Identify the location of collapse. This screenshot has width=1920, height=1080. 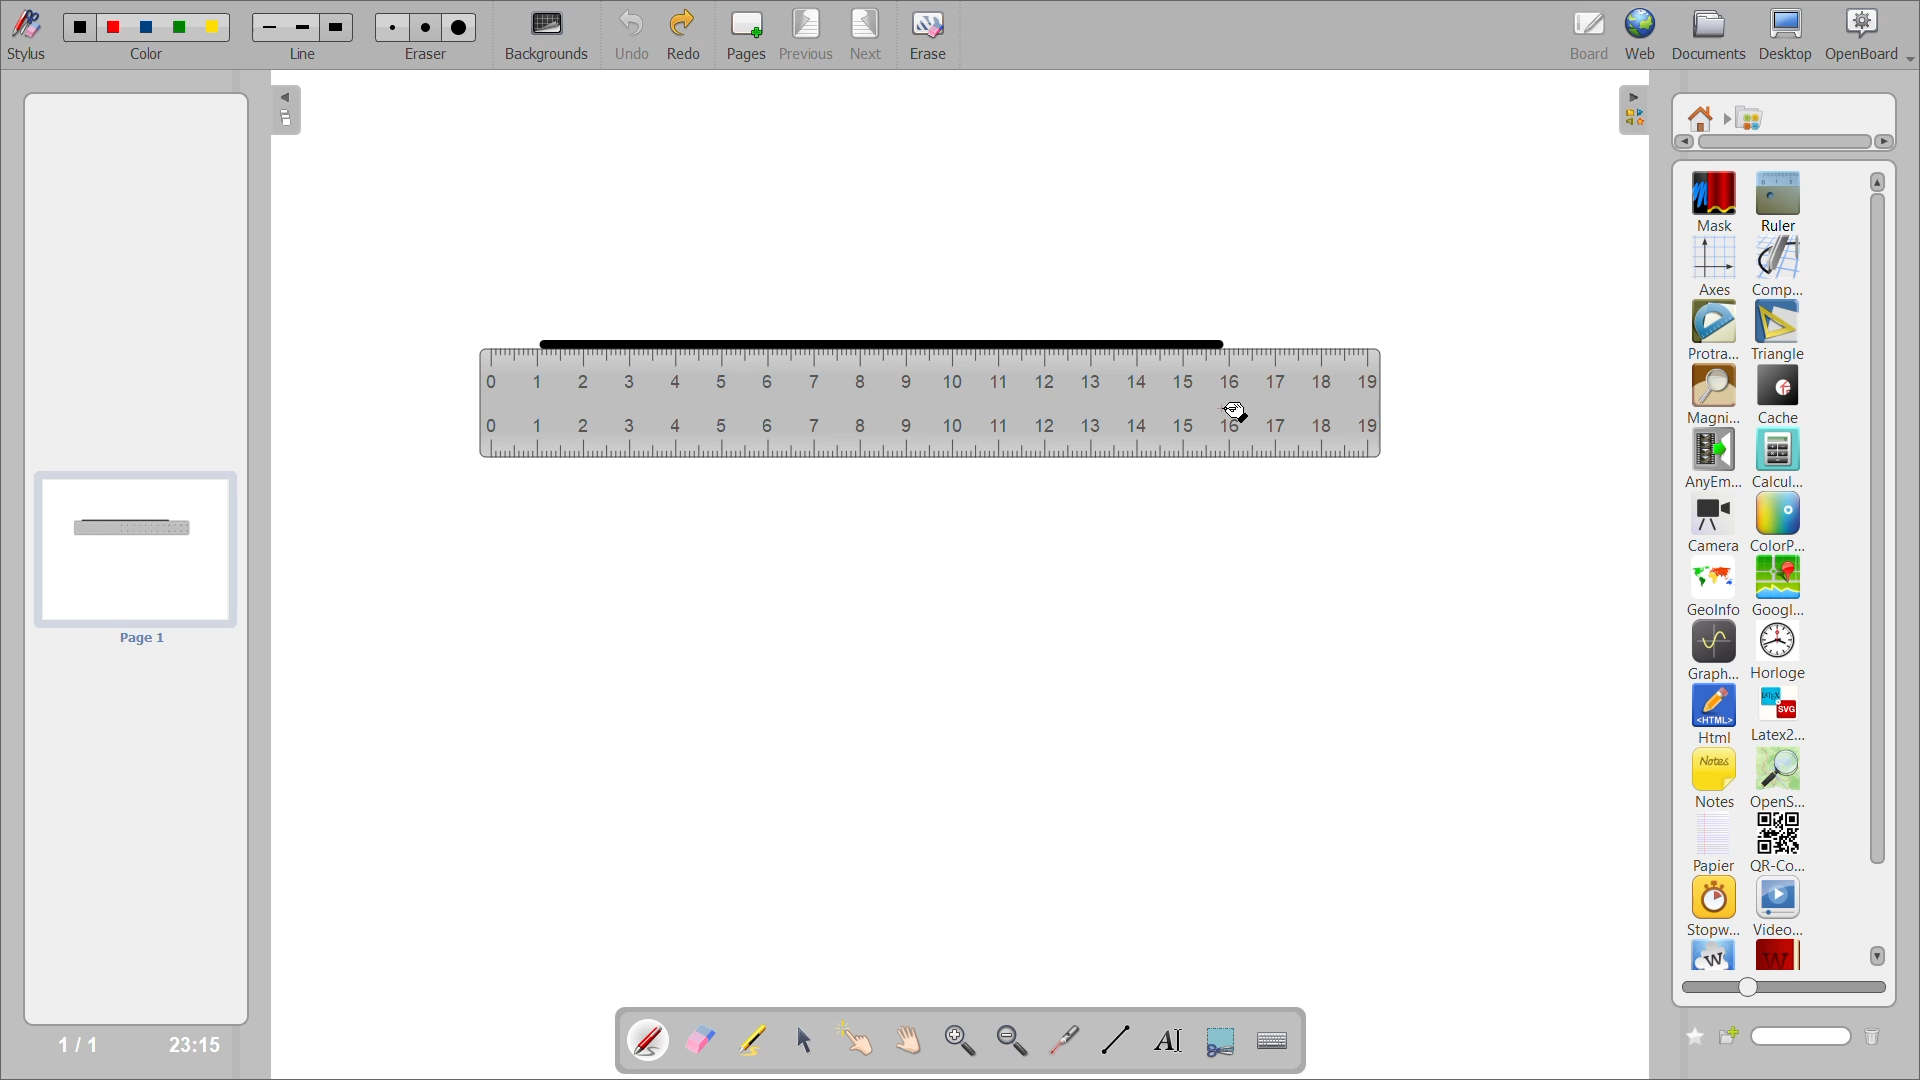
(287, 112).